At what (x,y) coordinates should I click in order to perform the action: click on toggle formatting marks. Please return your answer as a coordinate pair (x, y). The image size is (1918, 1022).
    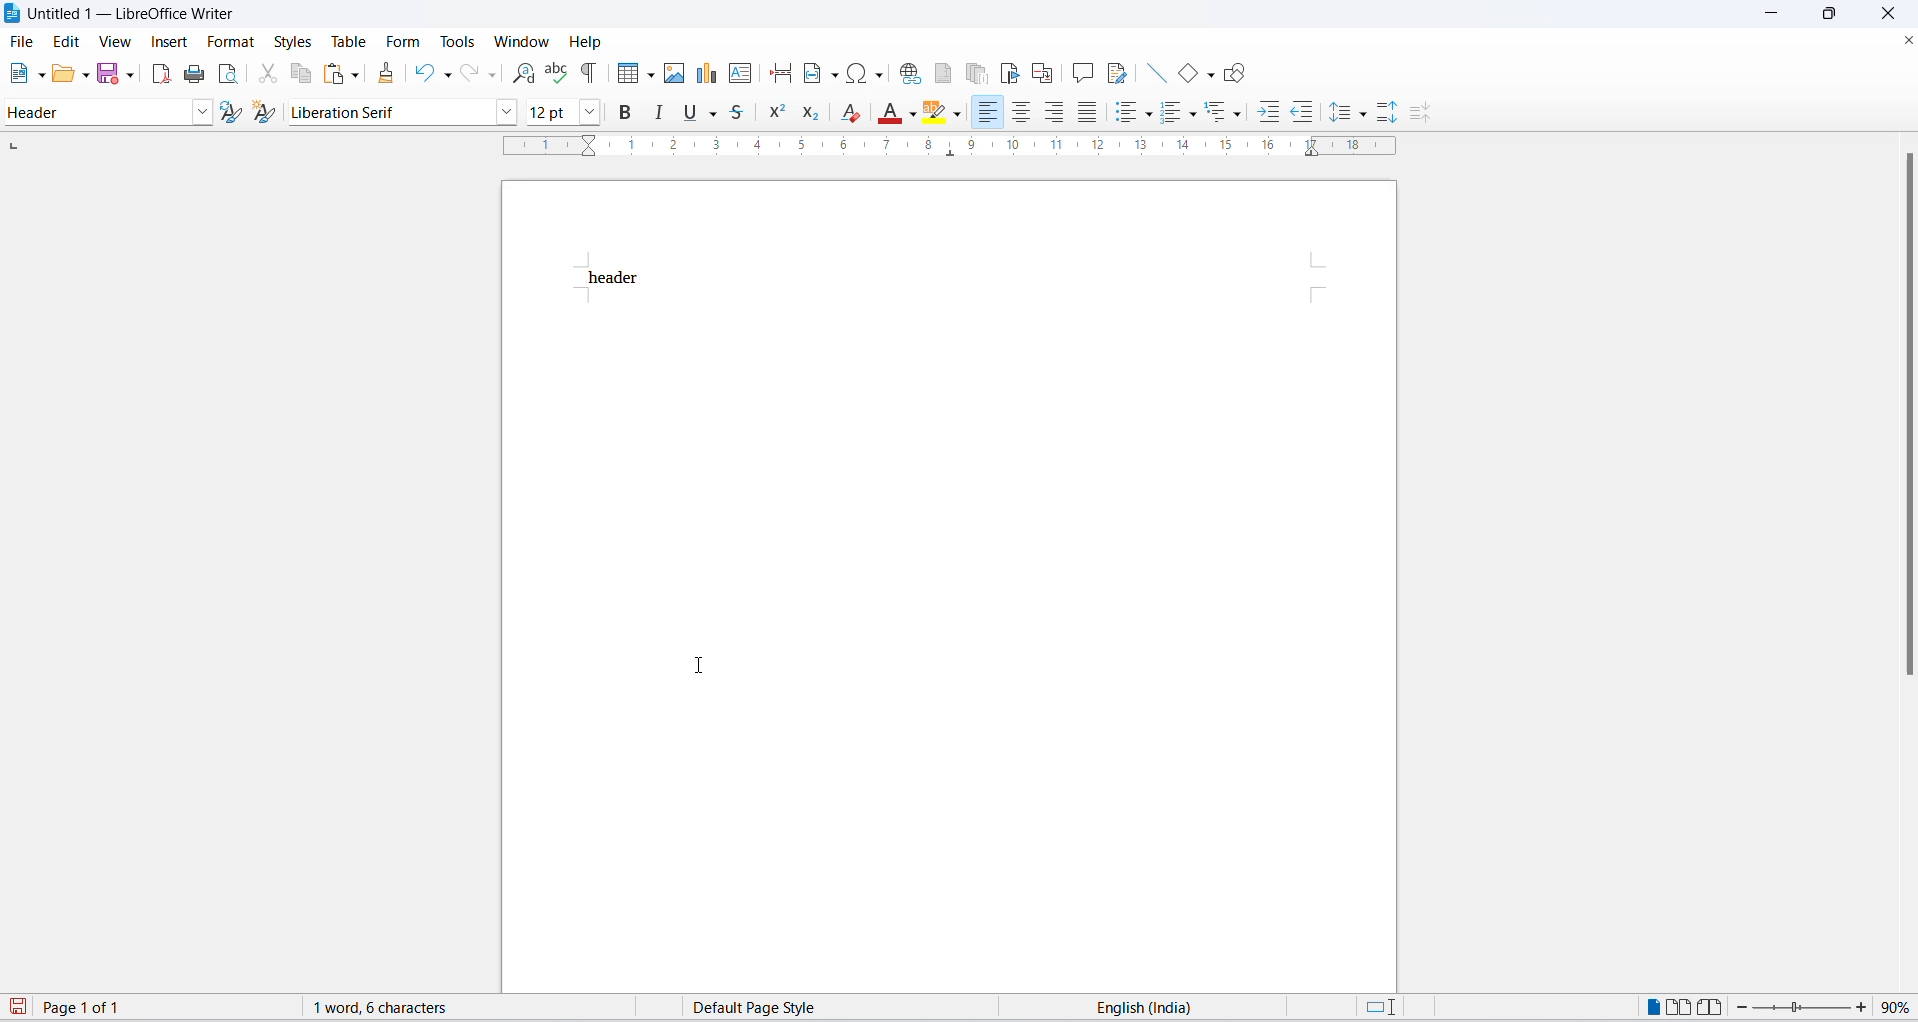
    Looking at the image, I should click on (590, 72).